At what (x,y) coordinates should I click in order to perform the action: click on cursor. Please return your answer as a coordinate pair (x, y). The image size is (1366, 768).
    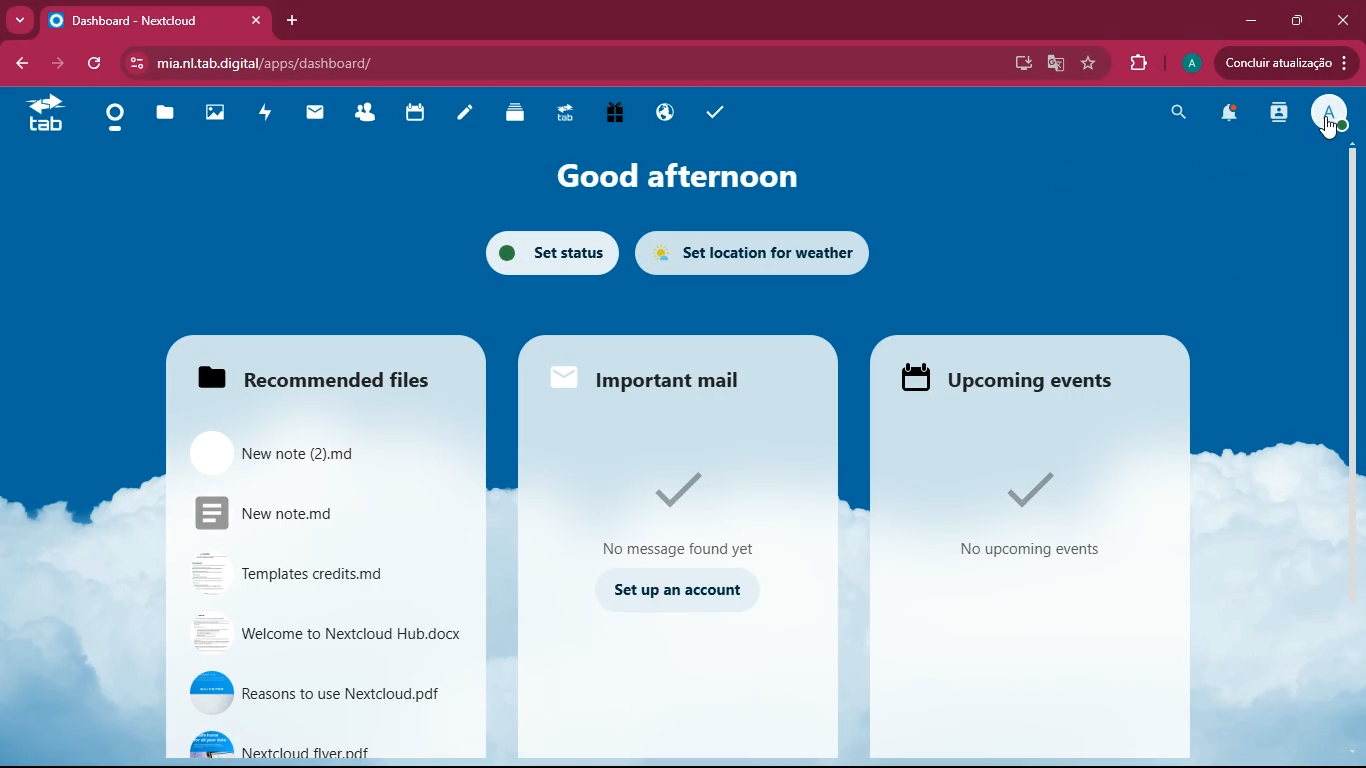
    Looking at the image, I should click on (1330, 130).